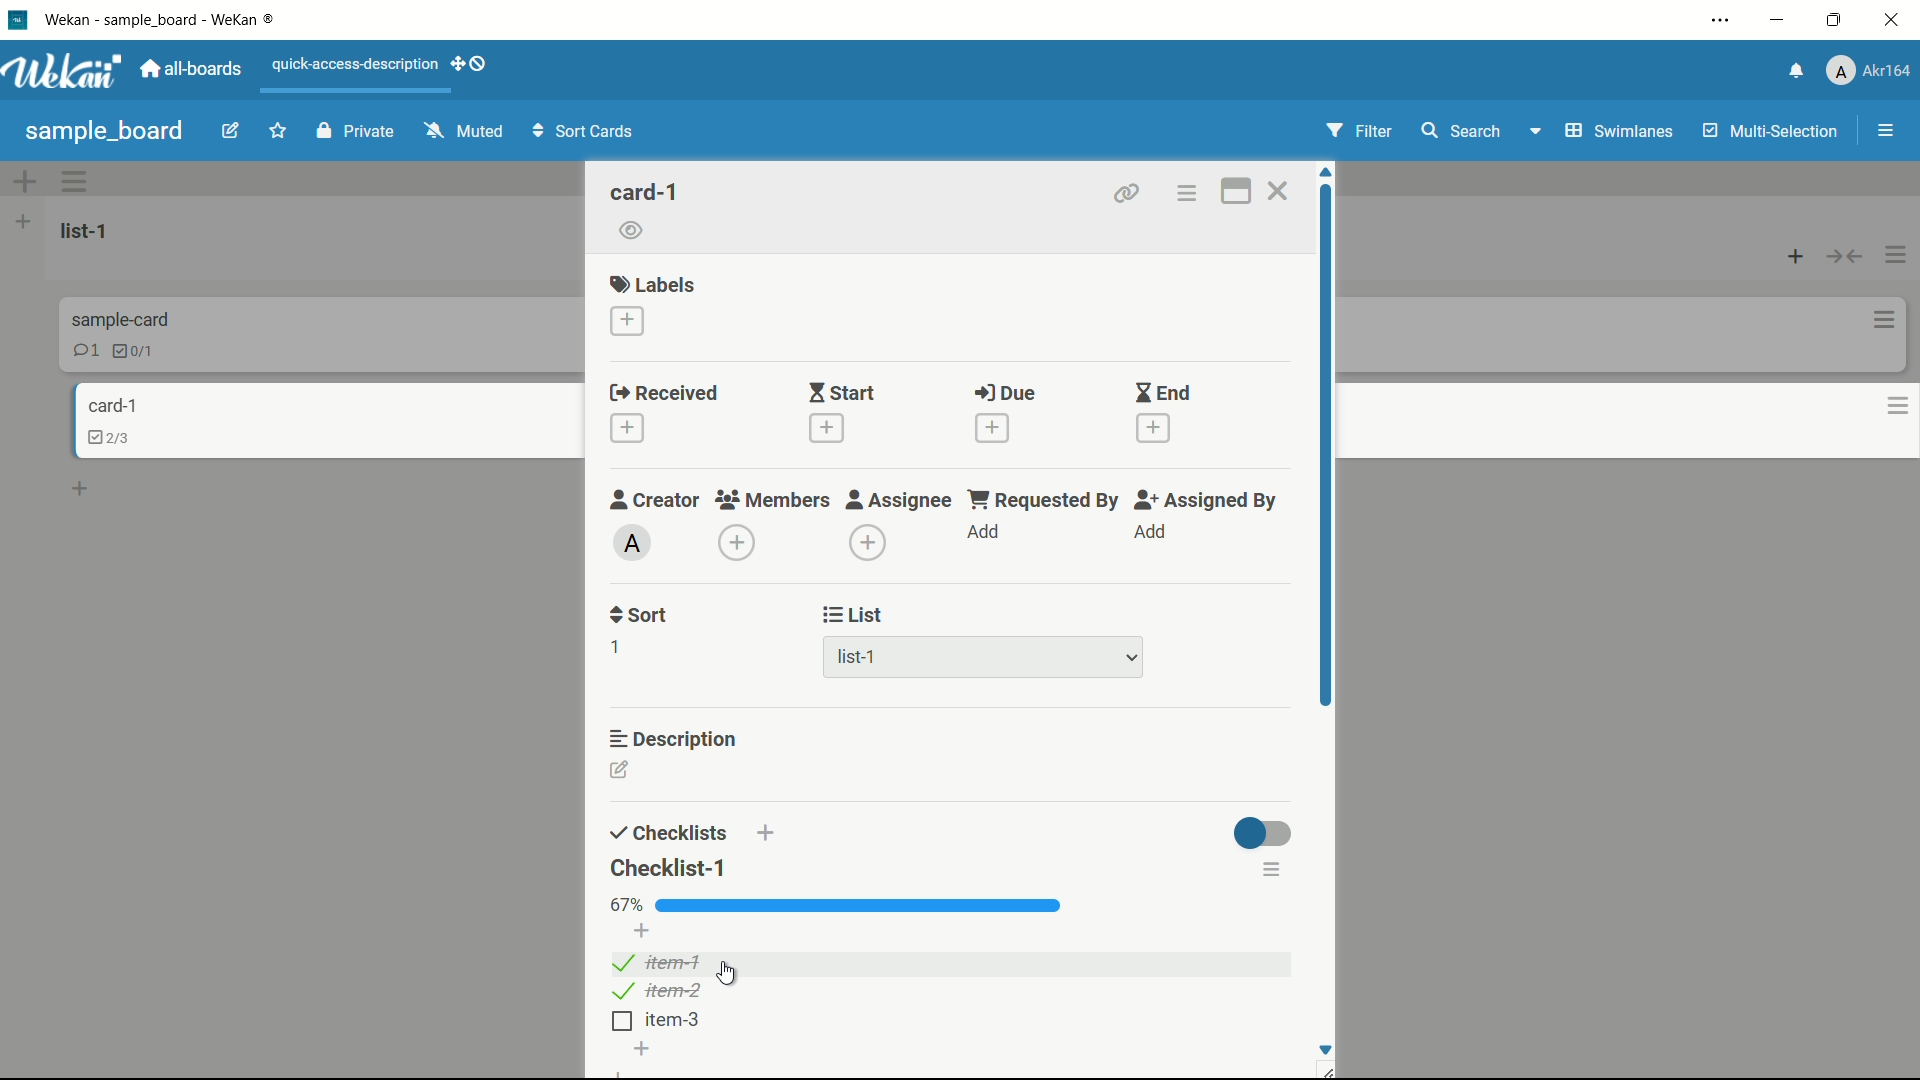 This screenshot has width=1920, height=1080. I want to click on search, so click(1467, 133).